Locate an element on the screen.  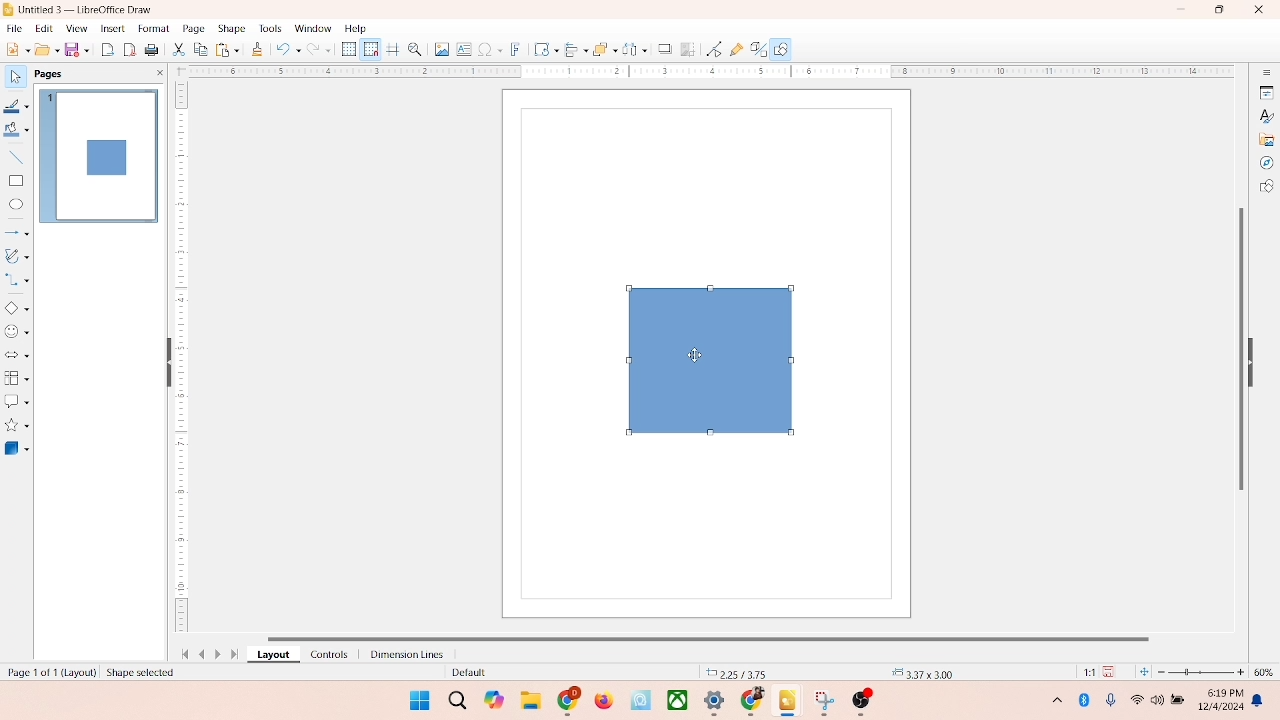
layout is located at coordinates (272, 655).